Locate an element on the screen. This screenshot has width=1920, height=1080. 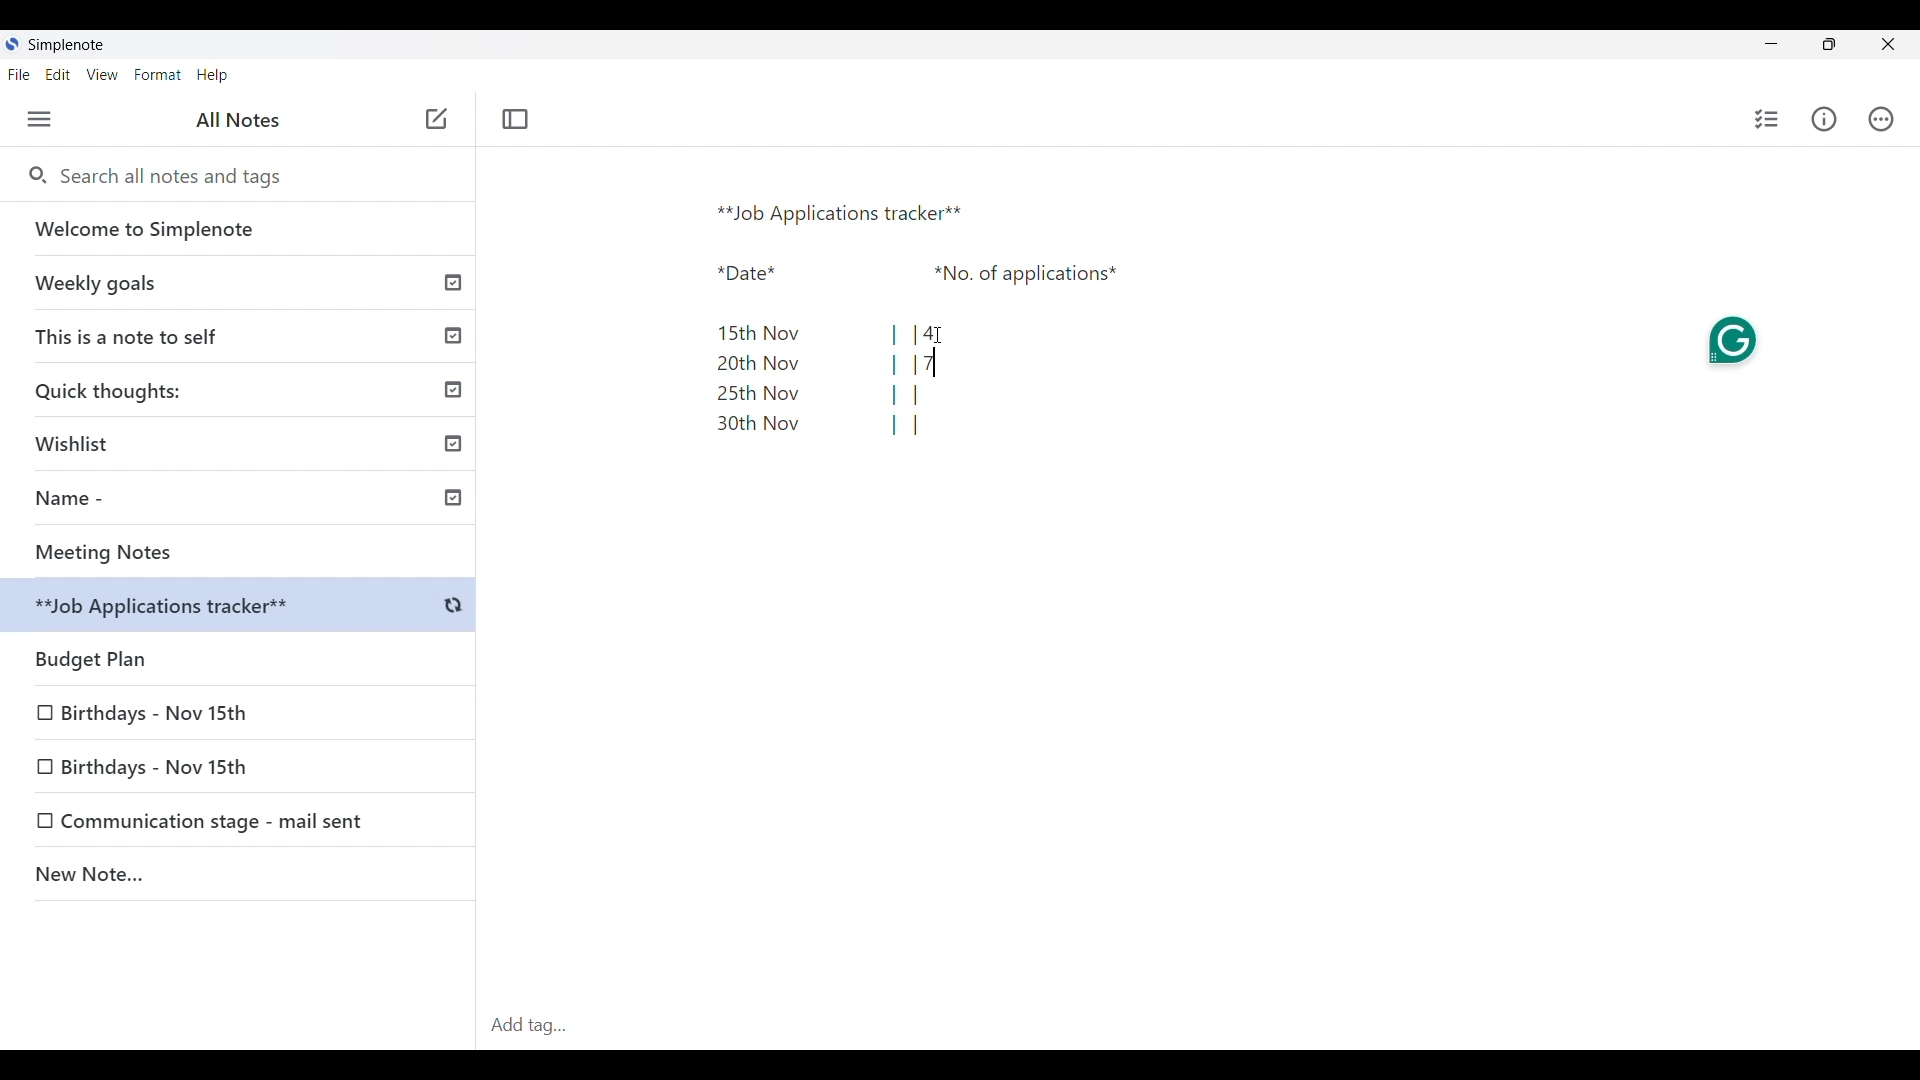
Close interface is located at coordinates (1889, 44).